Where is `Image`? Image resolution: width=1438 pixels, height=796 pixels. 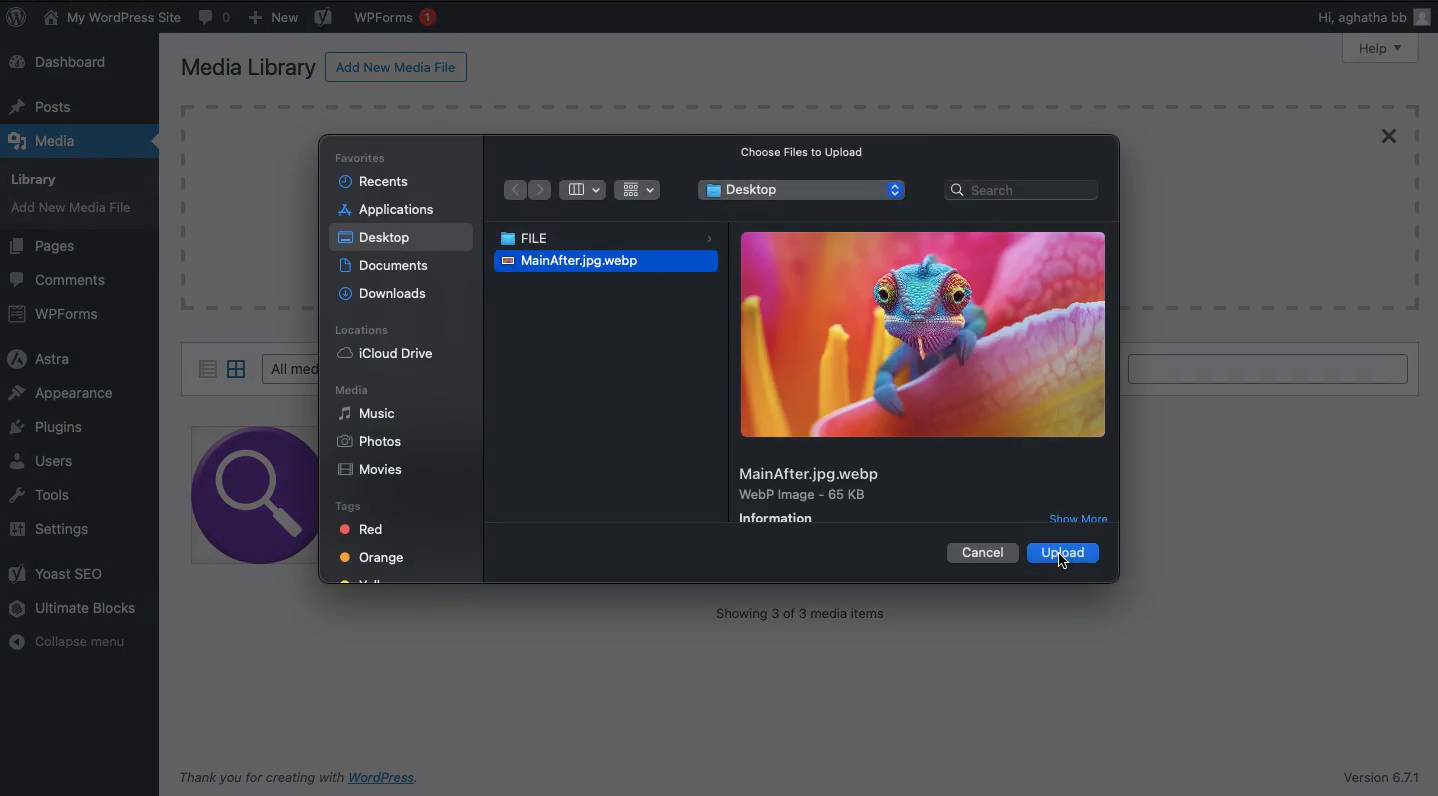 Image is located at coordinates (581, 265).